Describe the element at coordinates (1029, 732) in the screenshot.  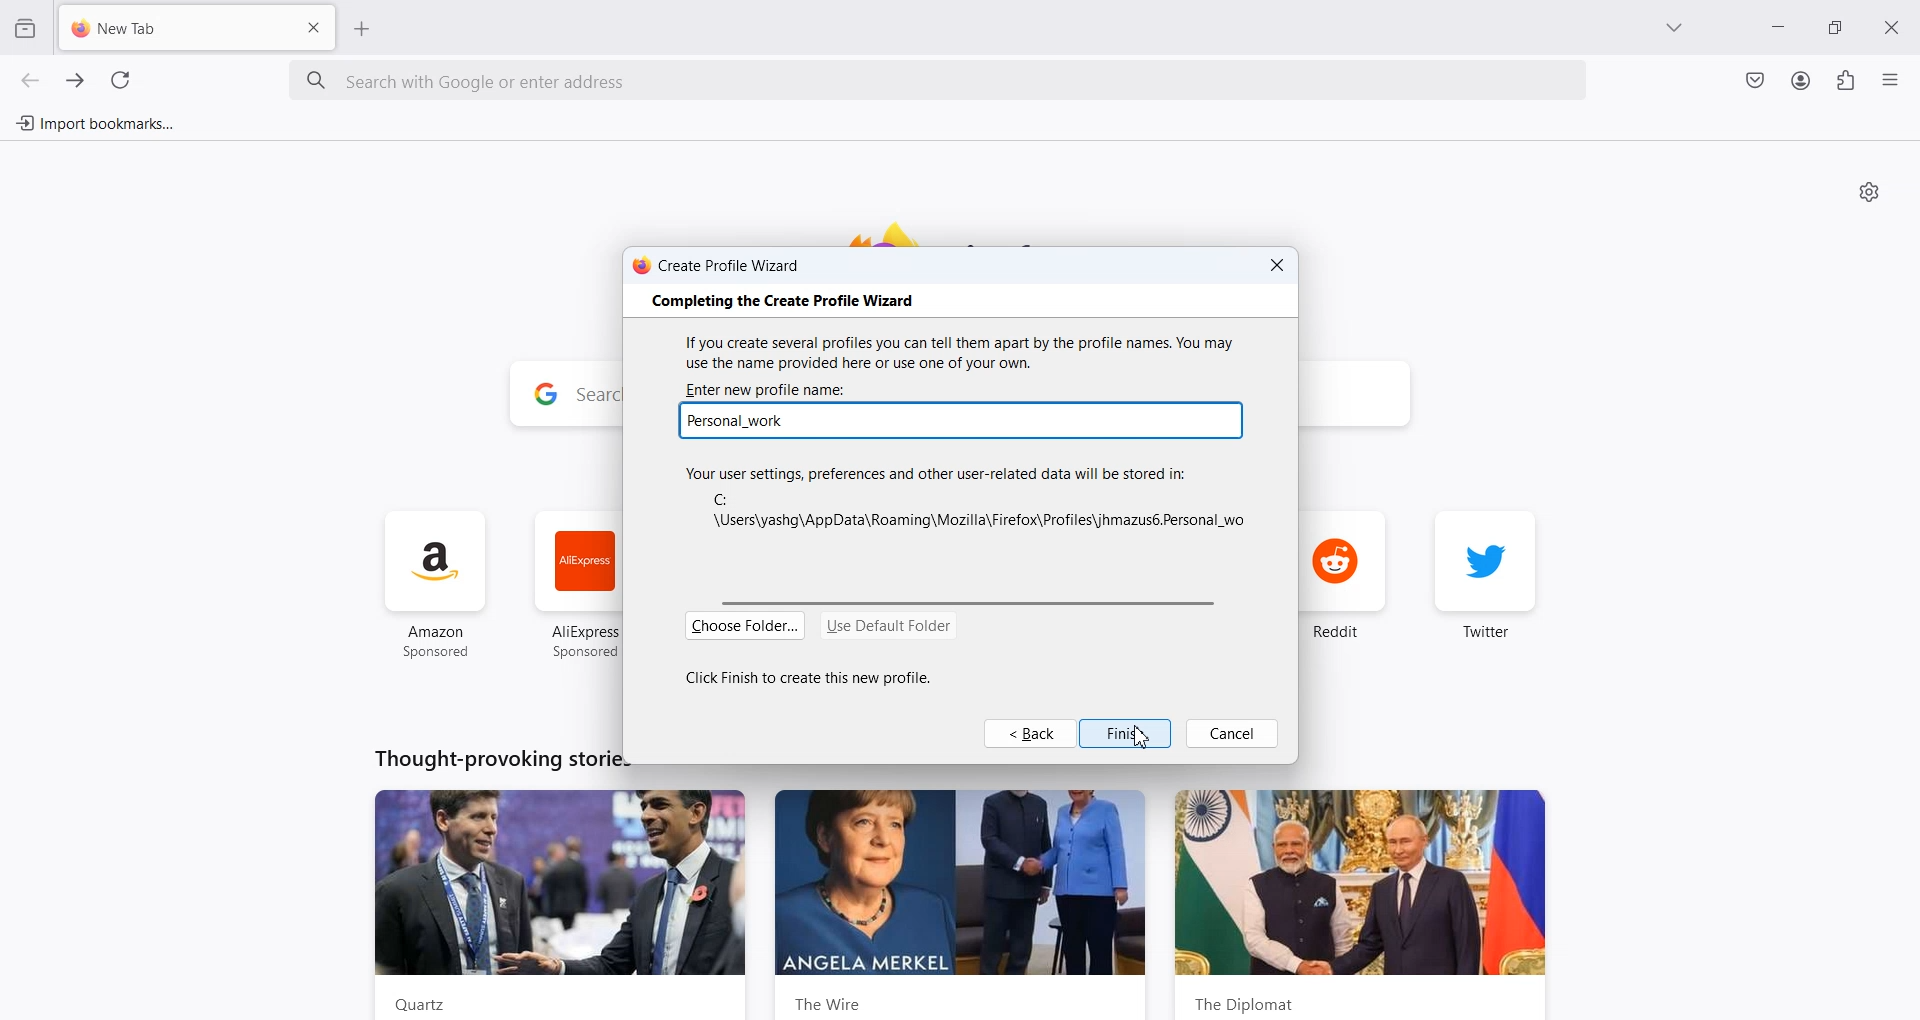
I see `Back` at that location.